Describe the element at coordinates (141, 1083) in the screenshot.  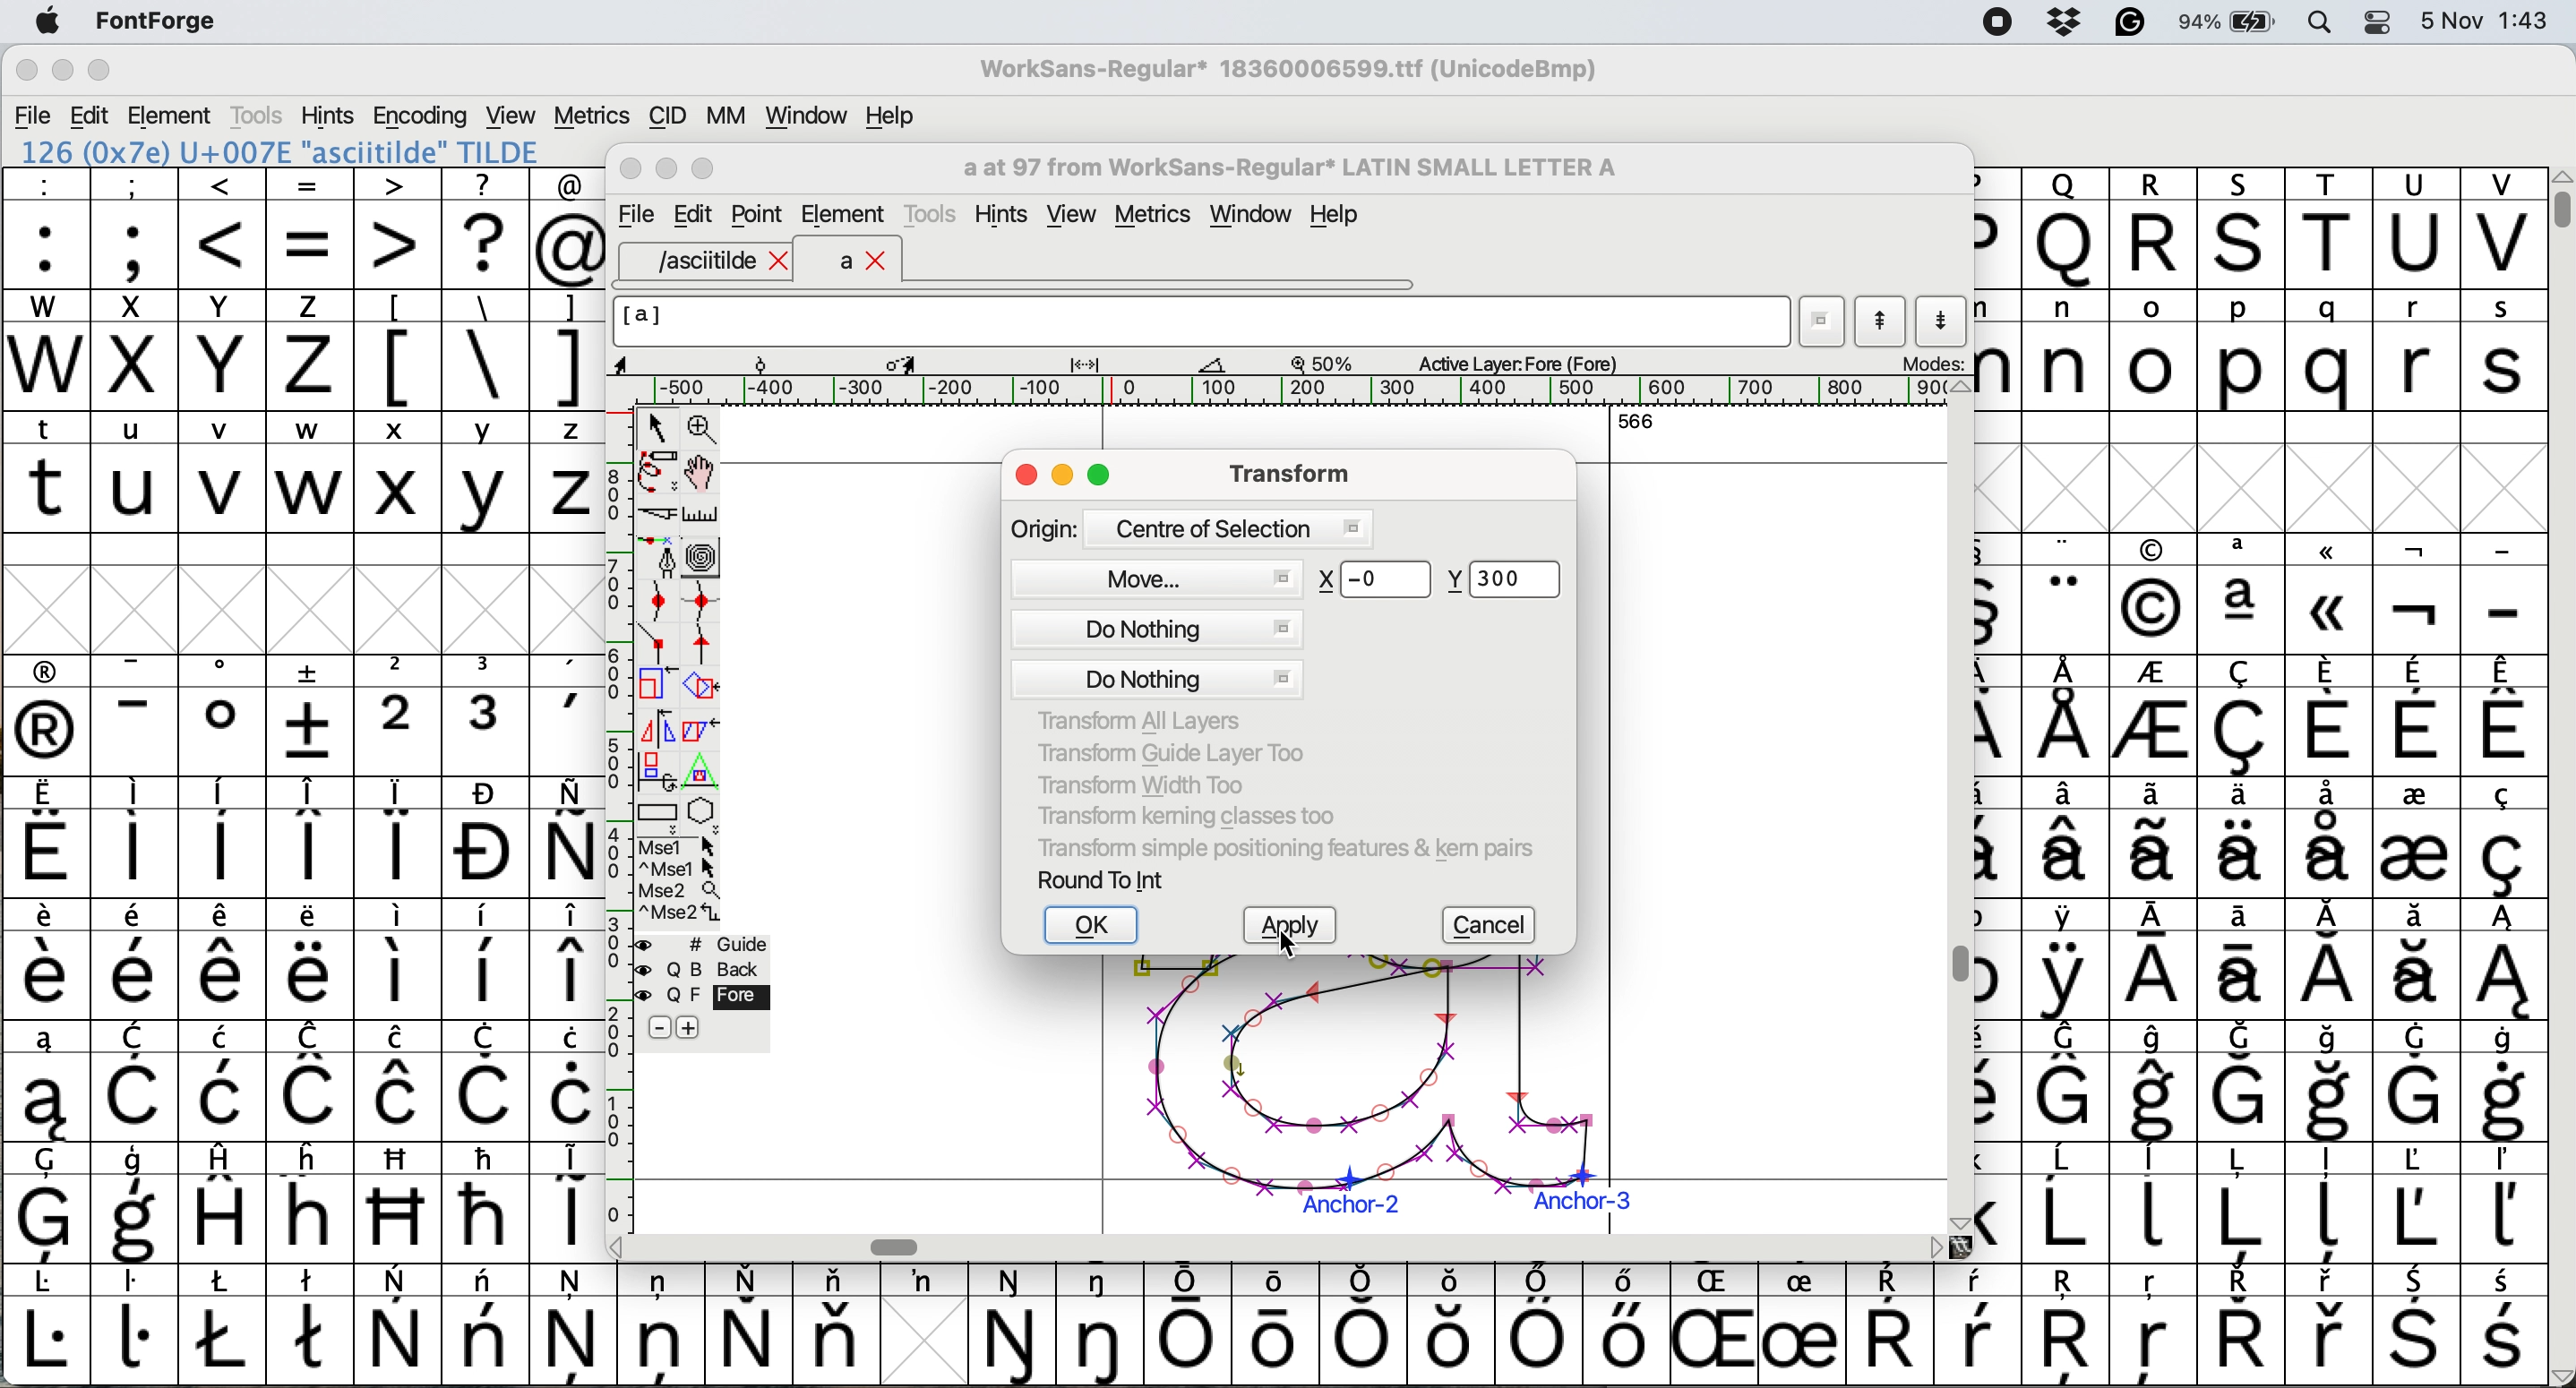
I see `symbol` at that location.